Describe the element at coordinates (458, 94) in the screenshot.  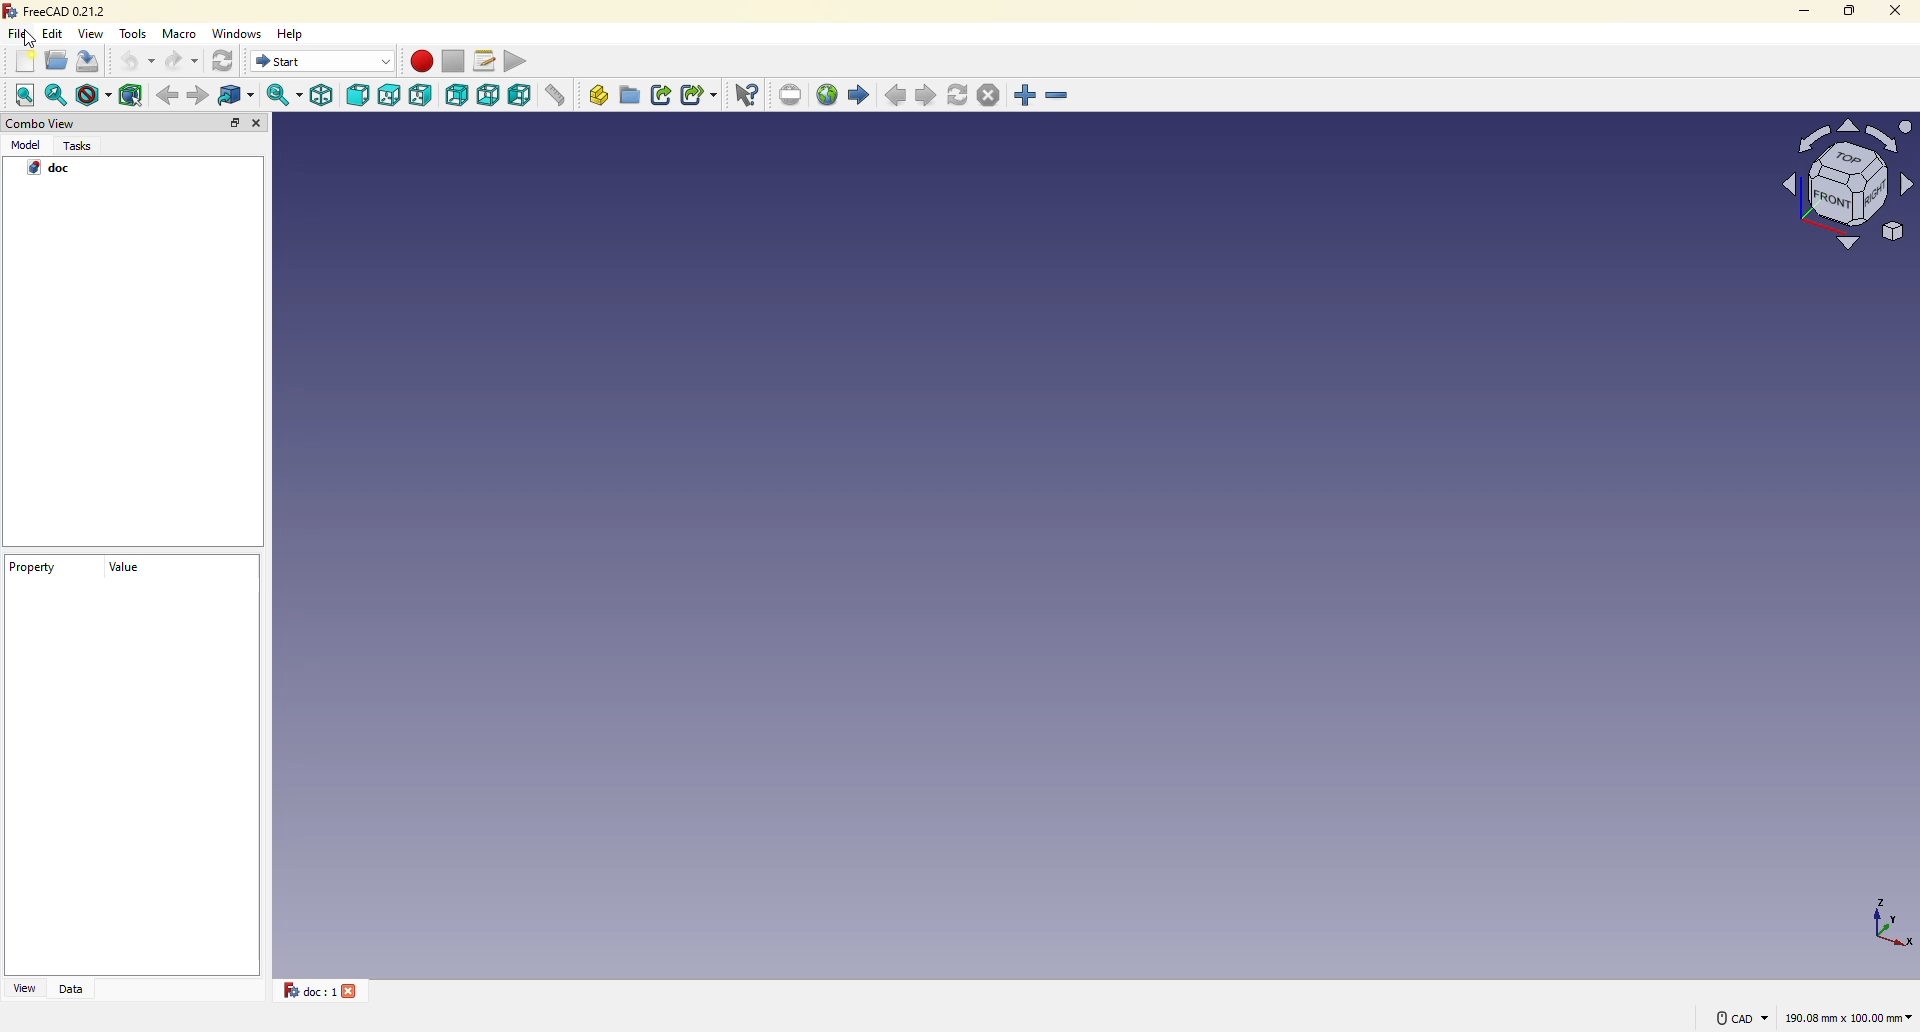
I see `rear` at that location.